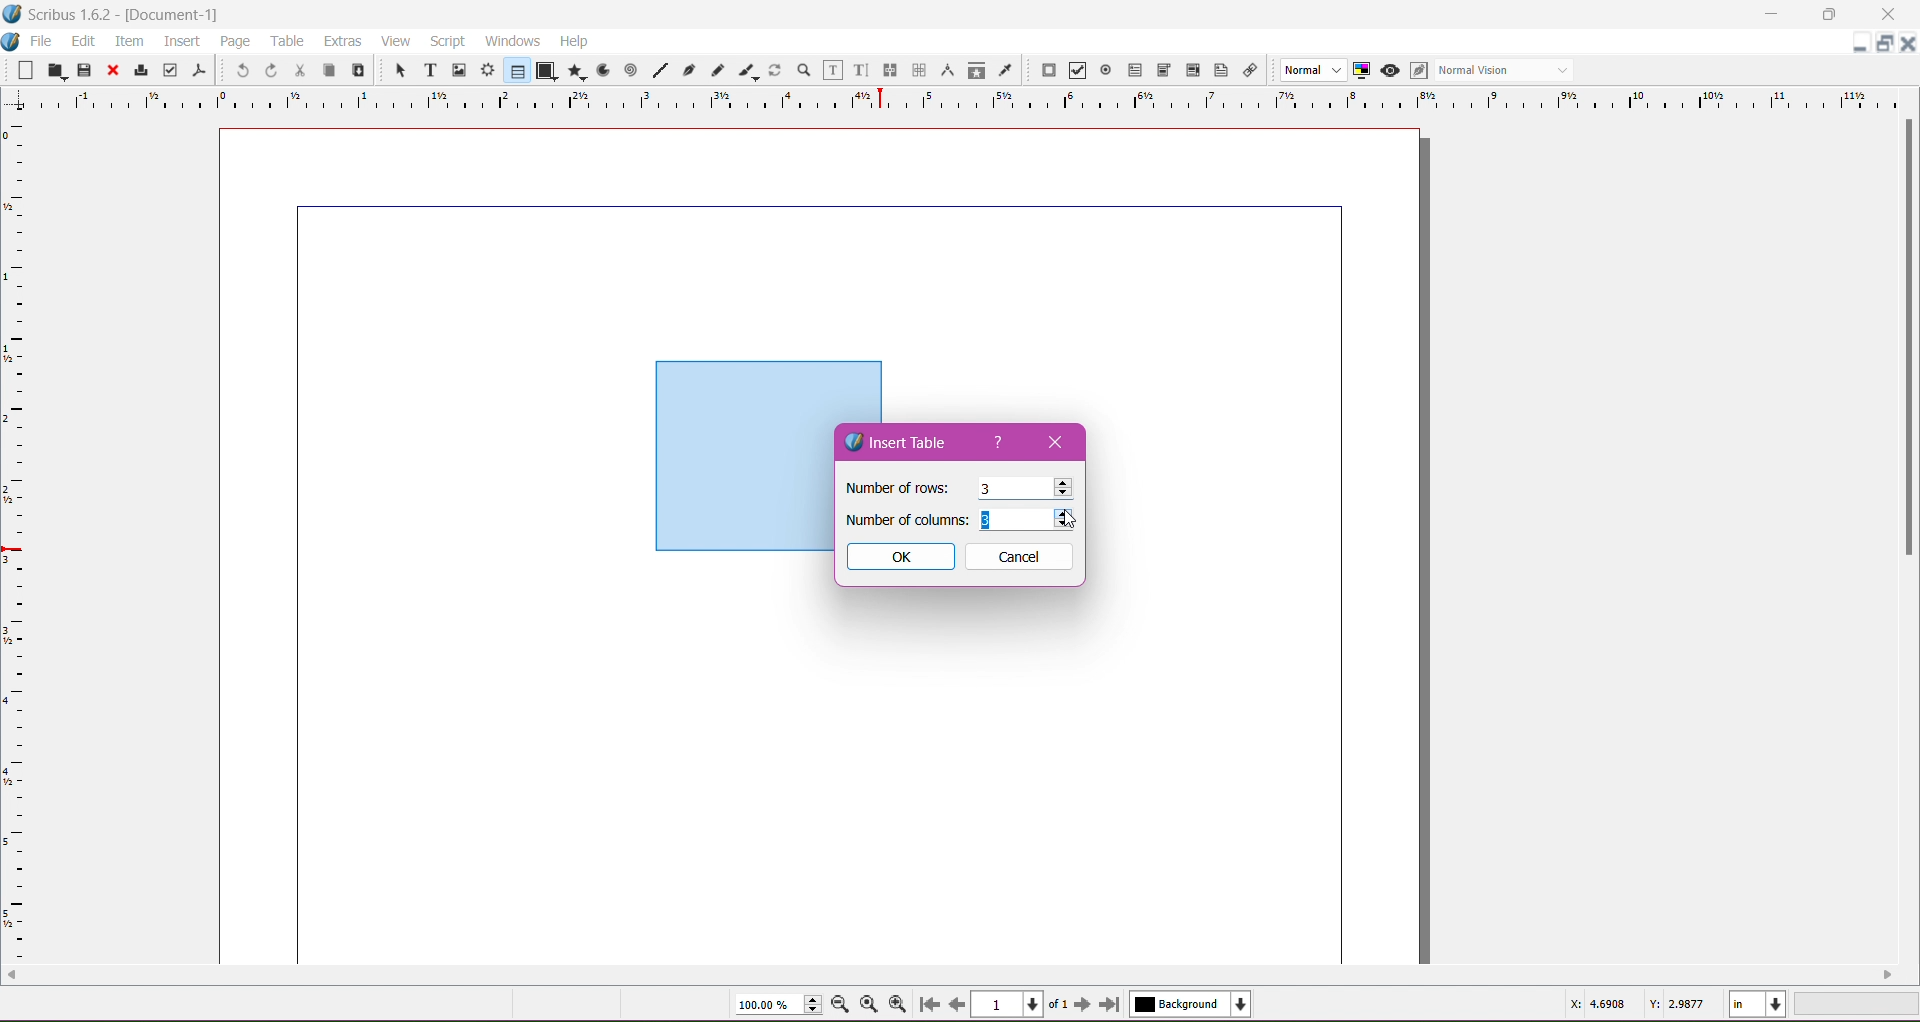 The image size is (1920, 1022). What do you see at coordinates (629, 69) in the screenshot?
I see `Spiral` at bounding box center [629, 69].